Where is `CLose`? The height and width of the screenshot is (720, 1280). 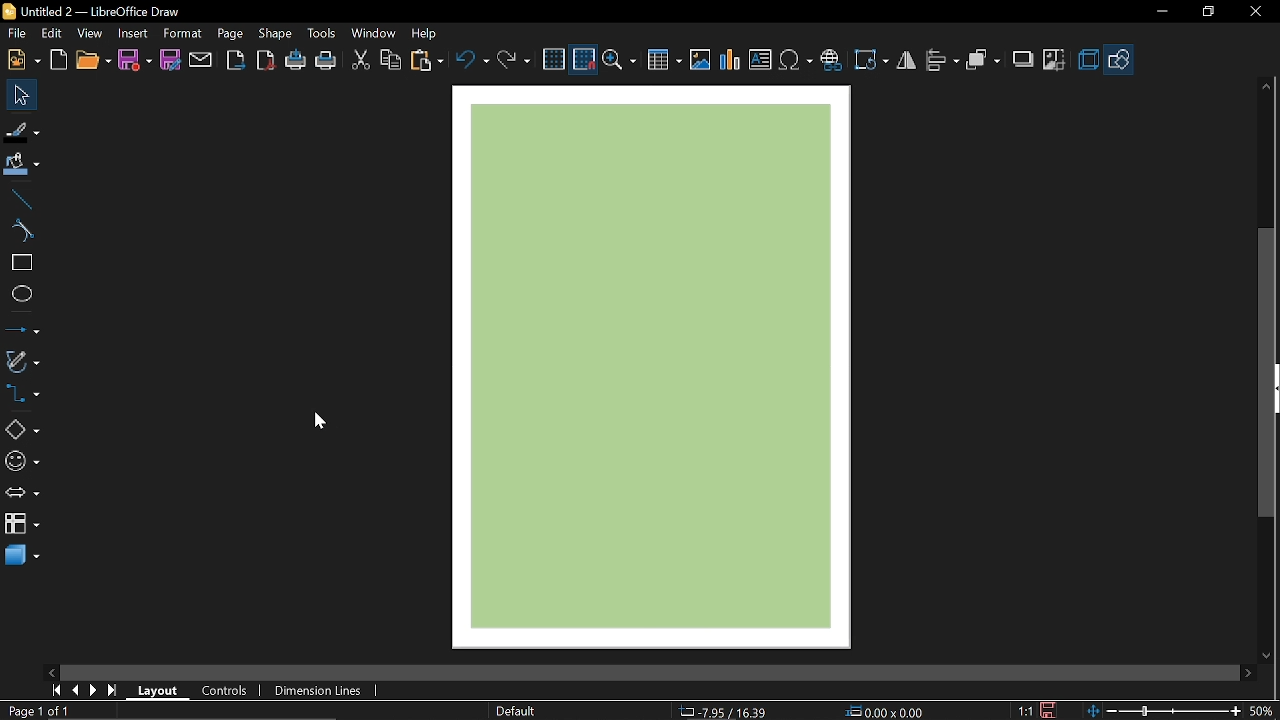 CLose is located at coordinates (1258, 14).